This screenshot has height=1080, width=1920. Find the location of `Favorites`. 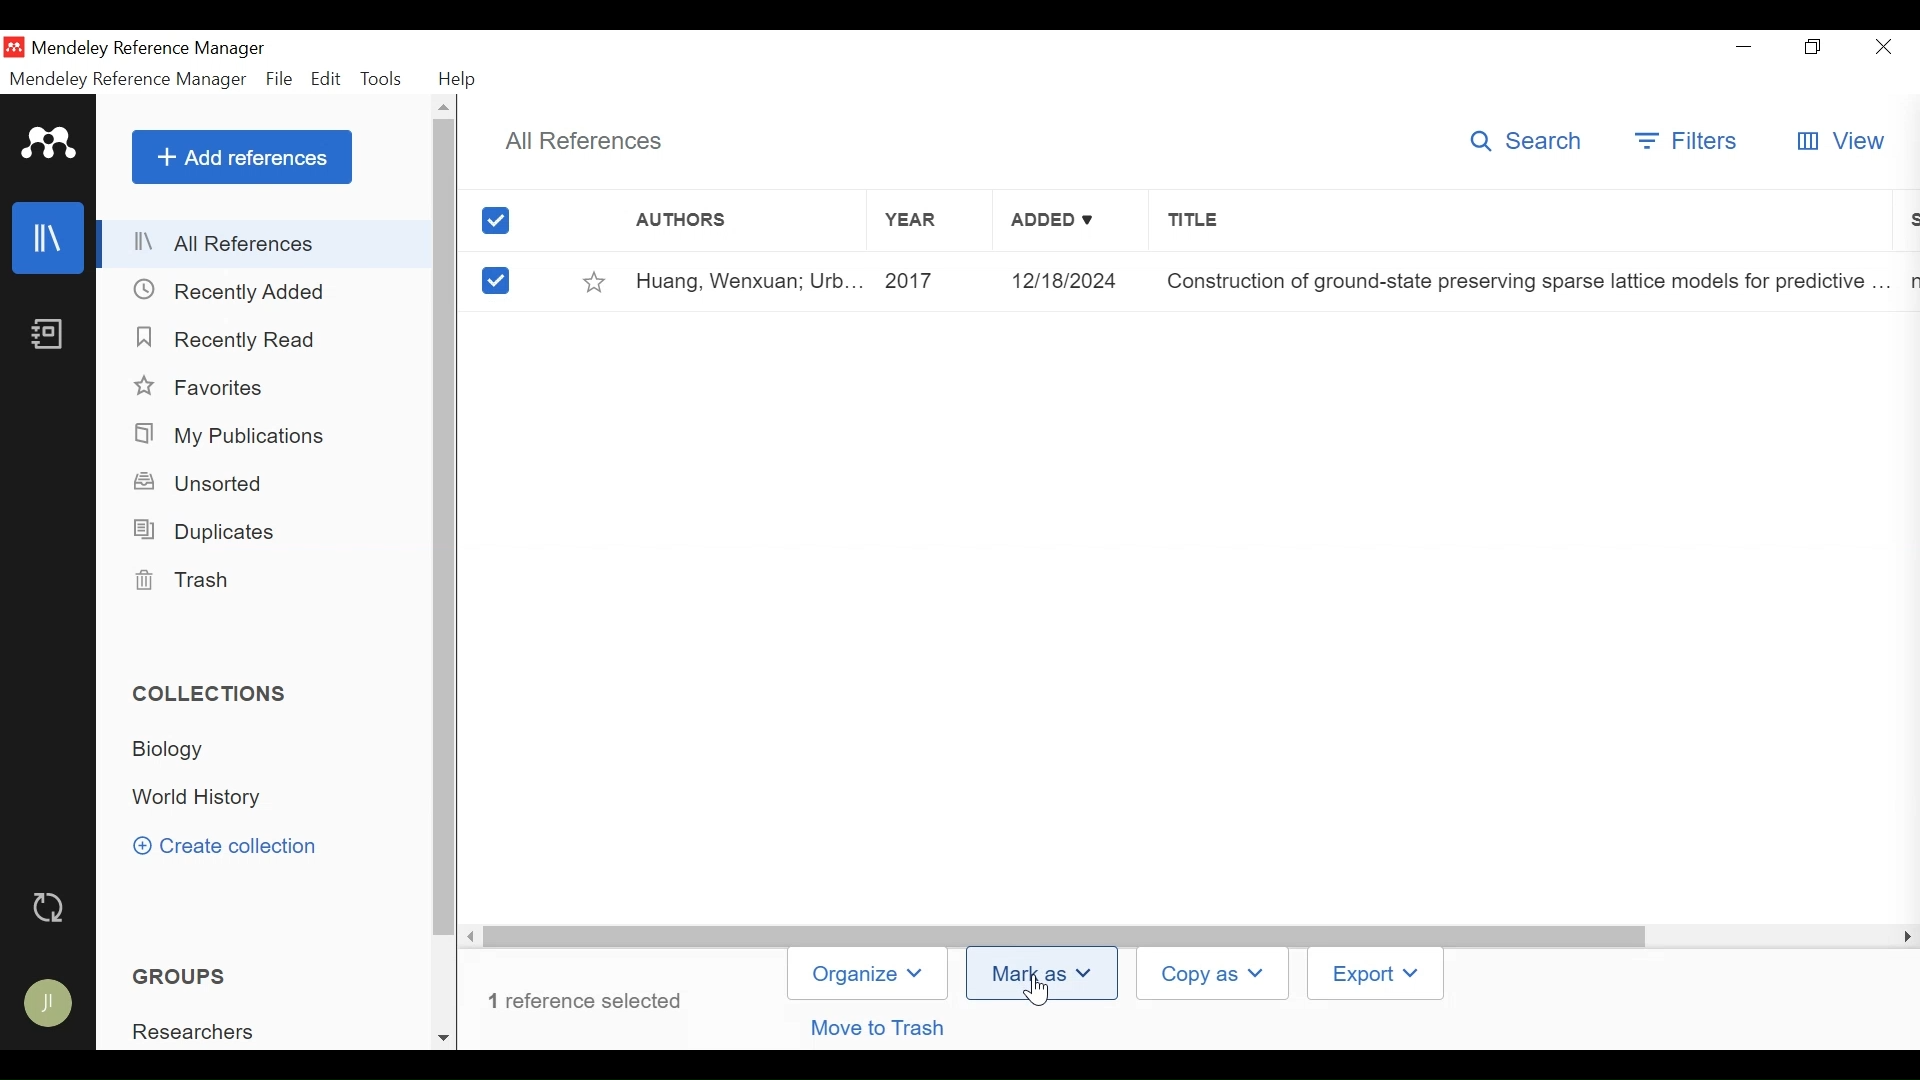

Favorites is located at coordinates (206, 386).